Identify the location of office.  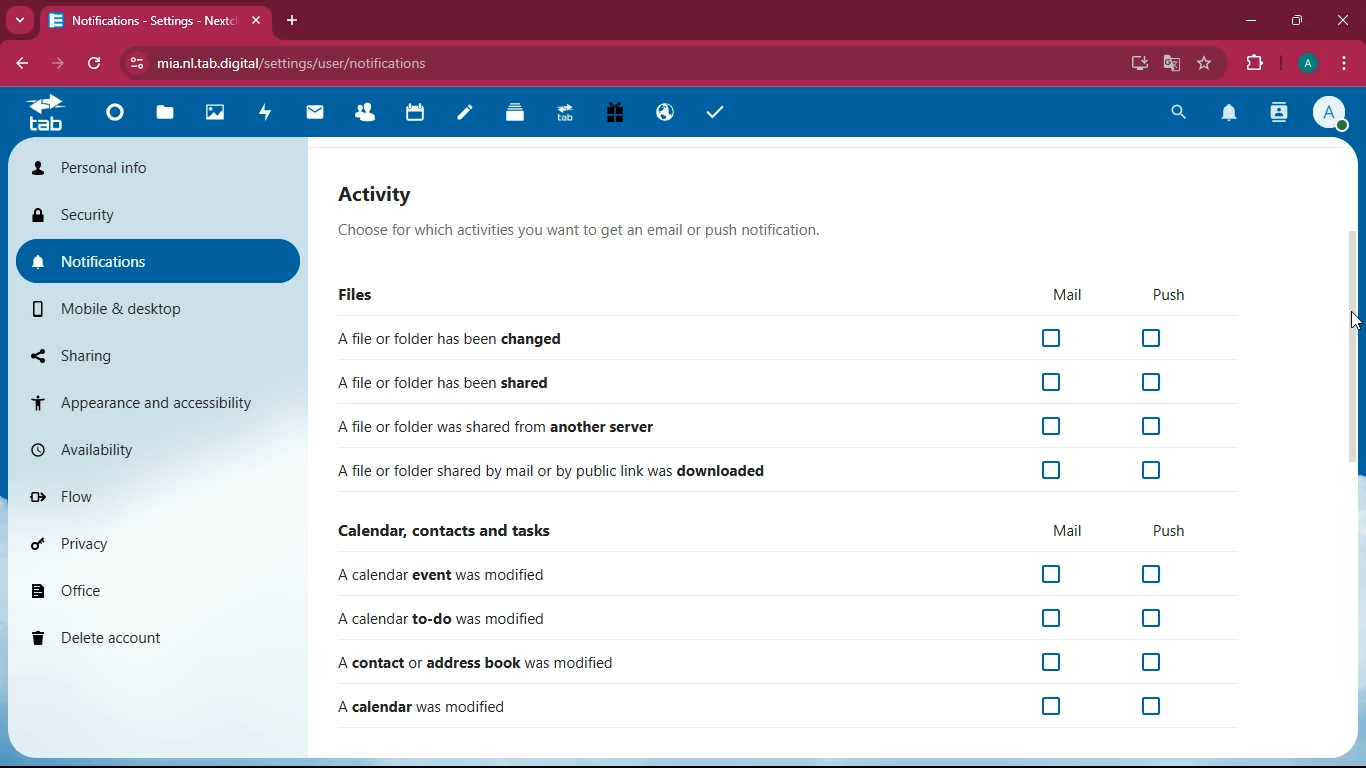
(157, 588).